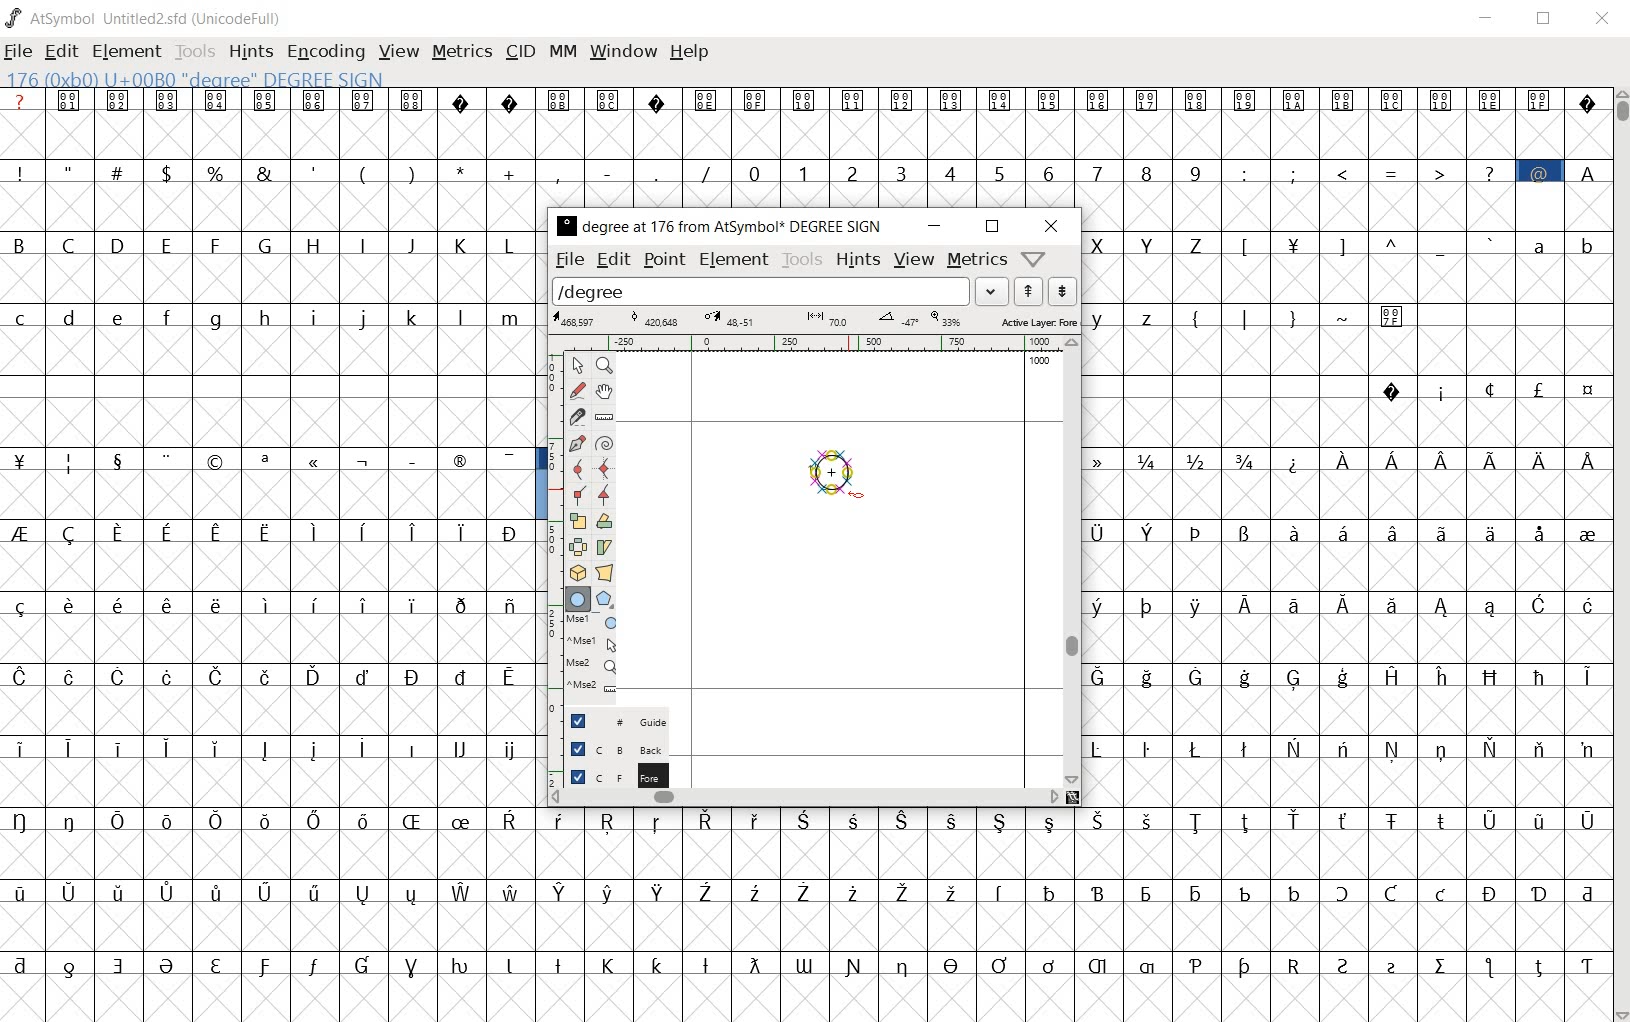  Describe the element at coordinates (1072, 856) in the screenshot. I see `empty glyph slots` at that location.